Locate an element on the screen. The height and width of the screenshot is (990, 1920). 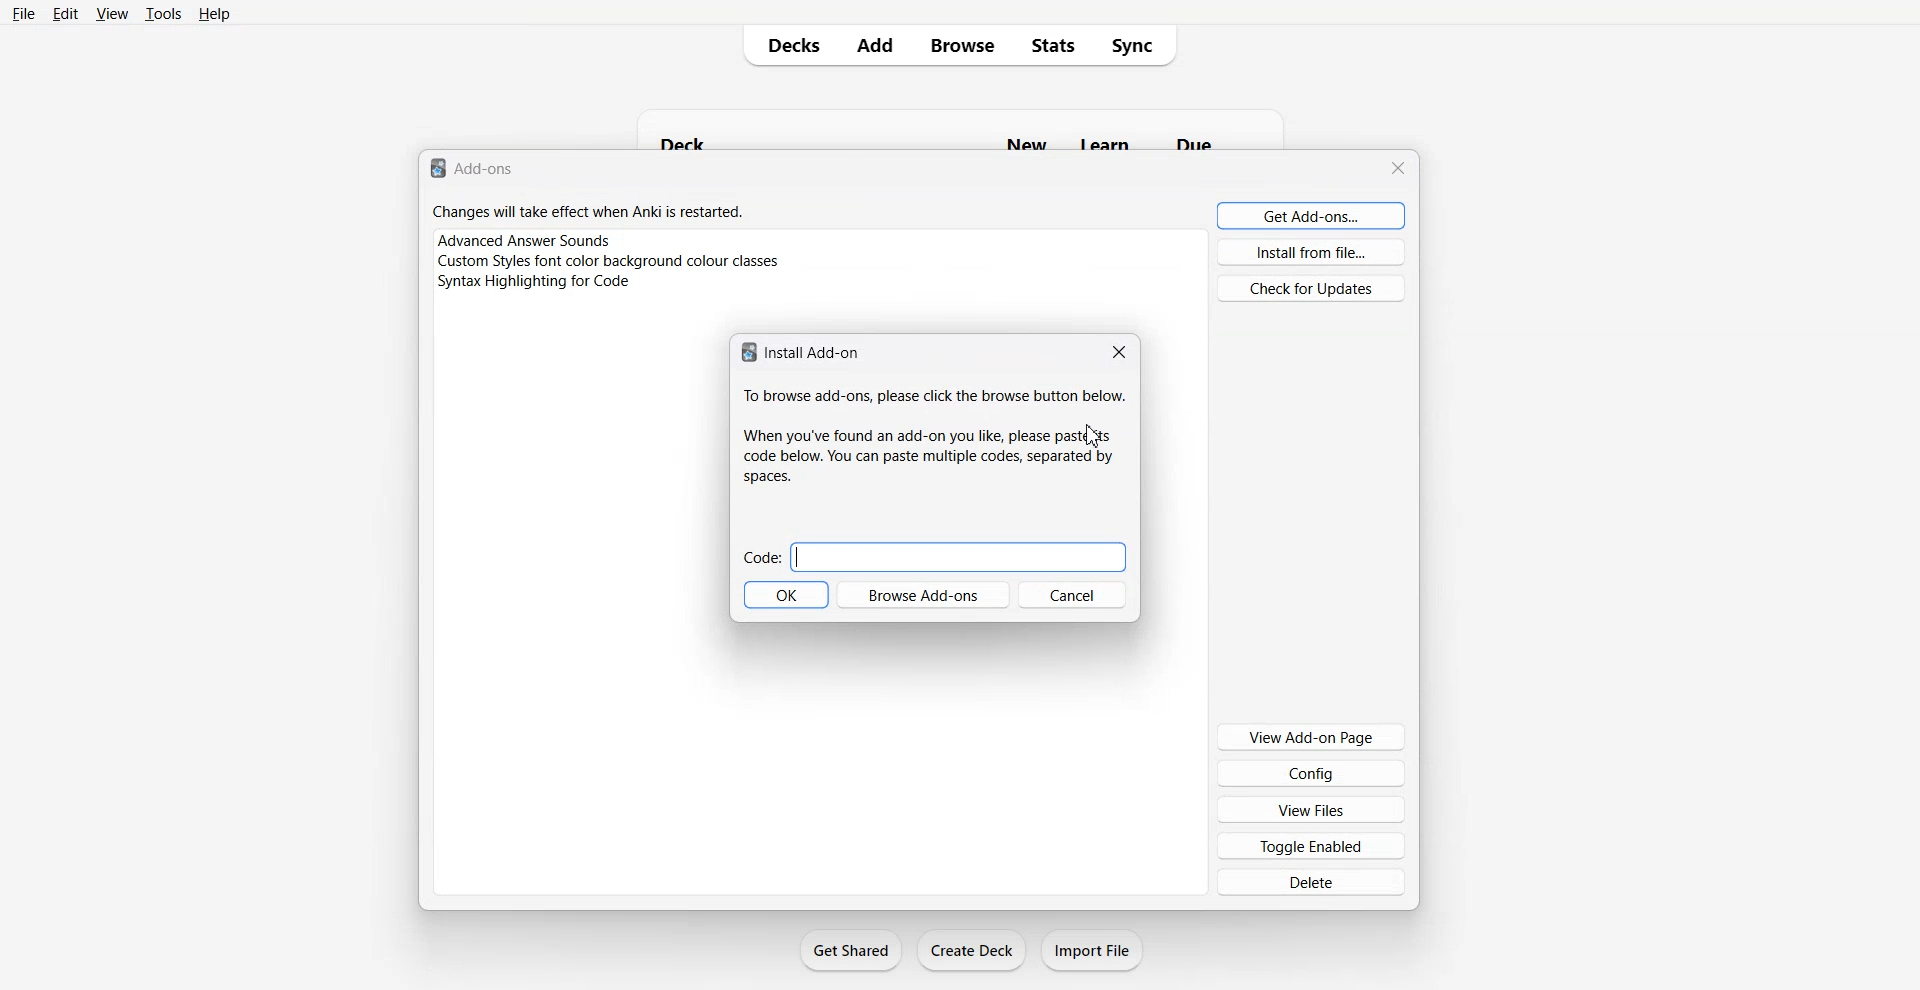
Cancel is located at coordinates (1073, 594).